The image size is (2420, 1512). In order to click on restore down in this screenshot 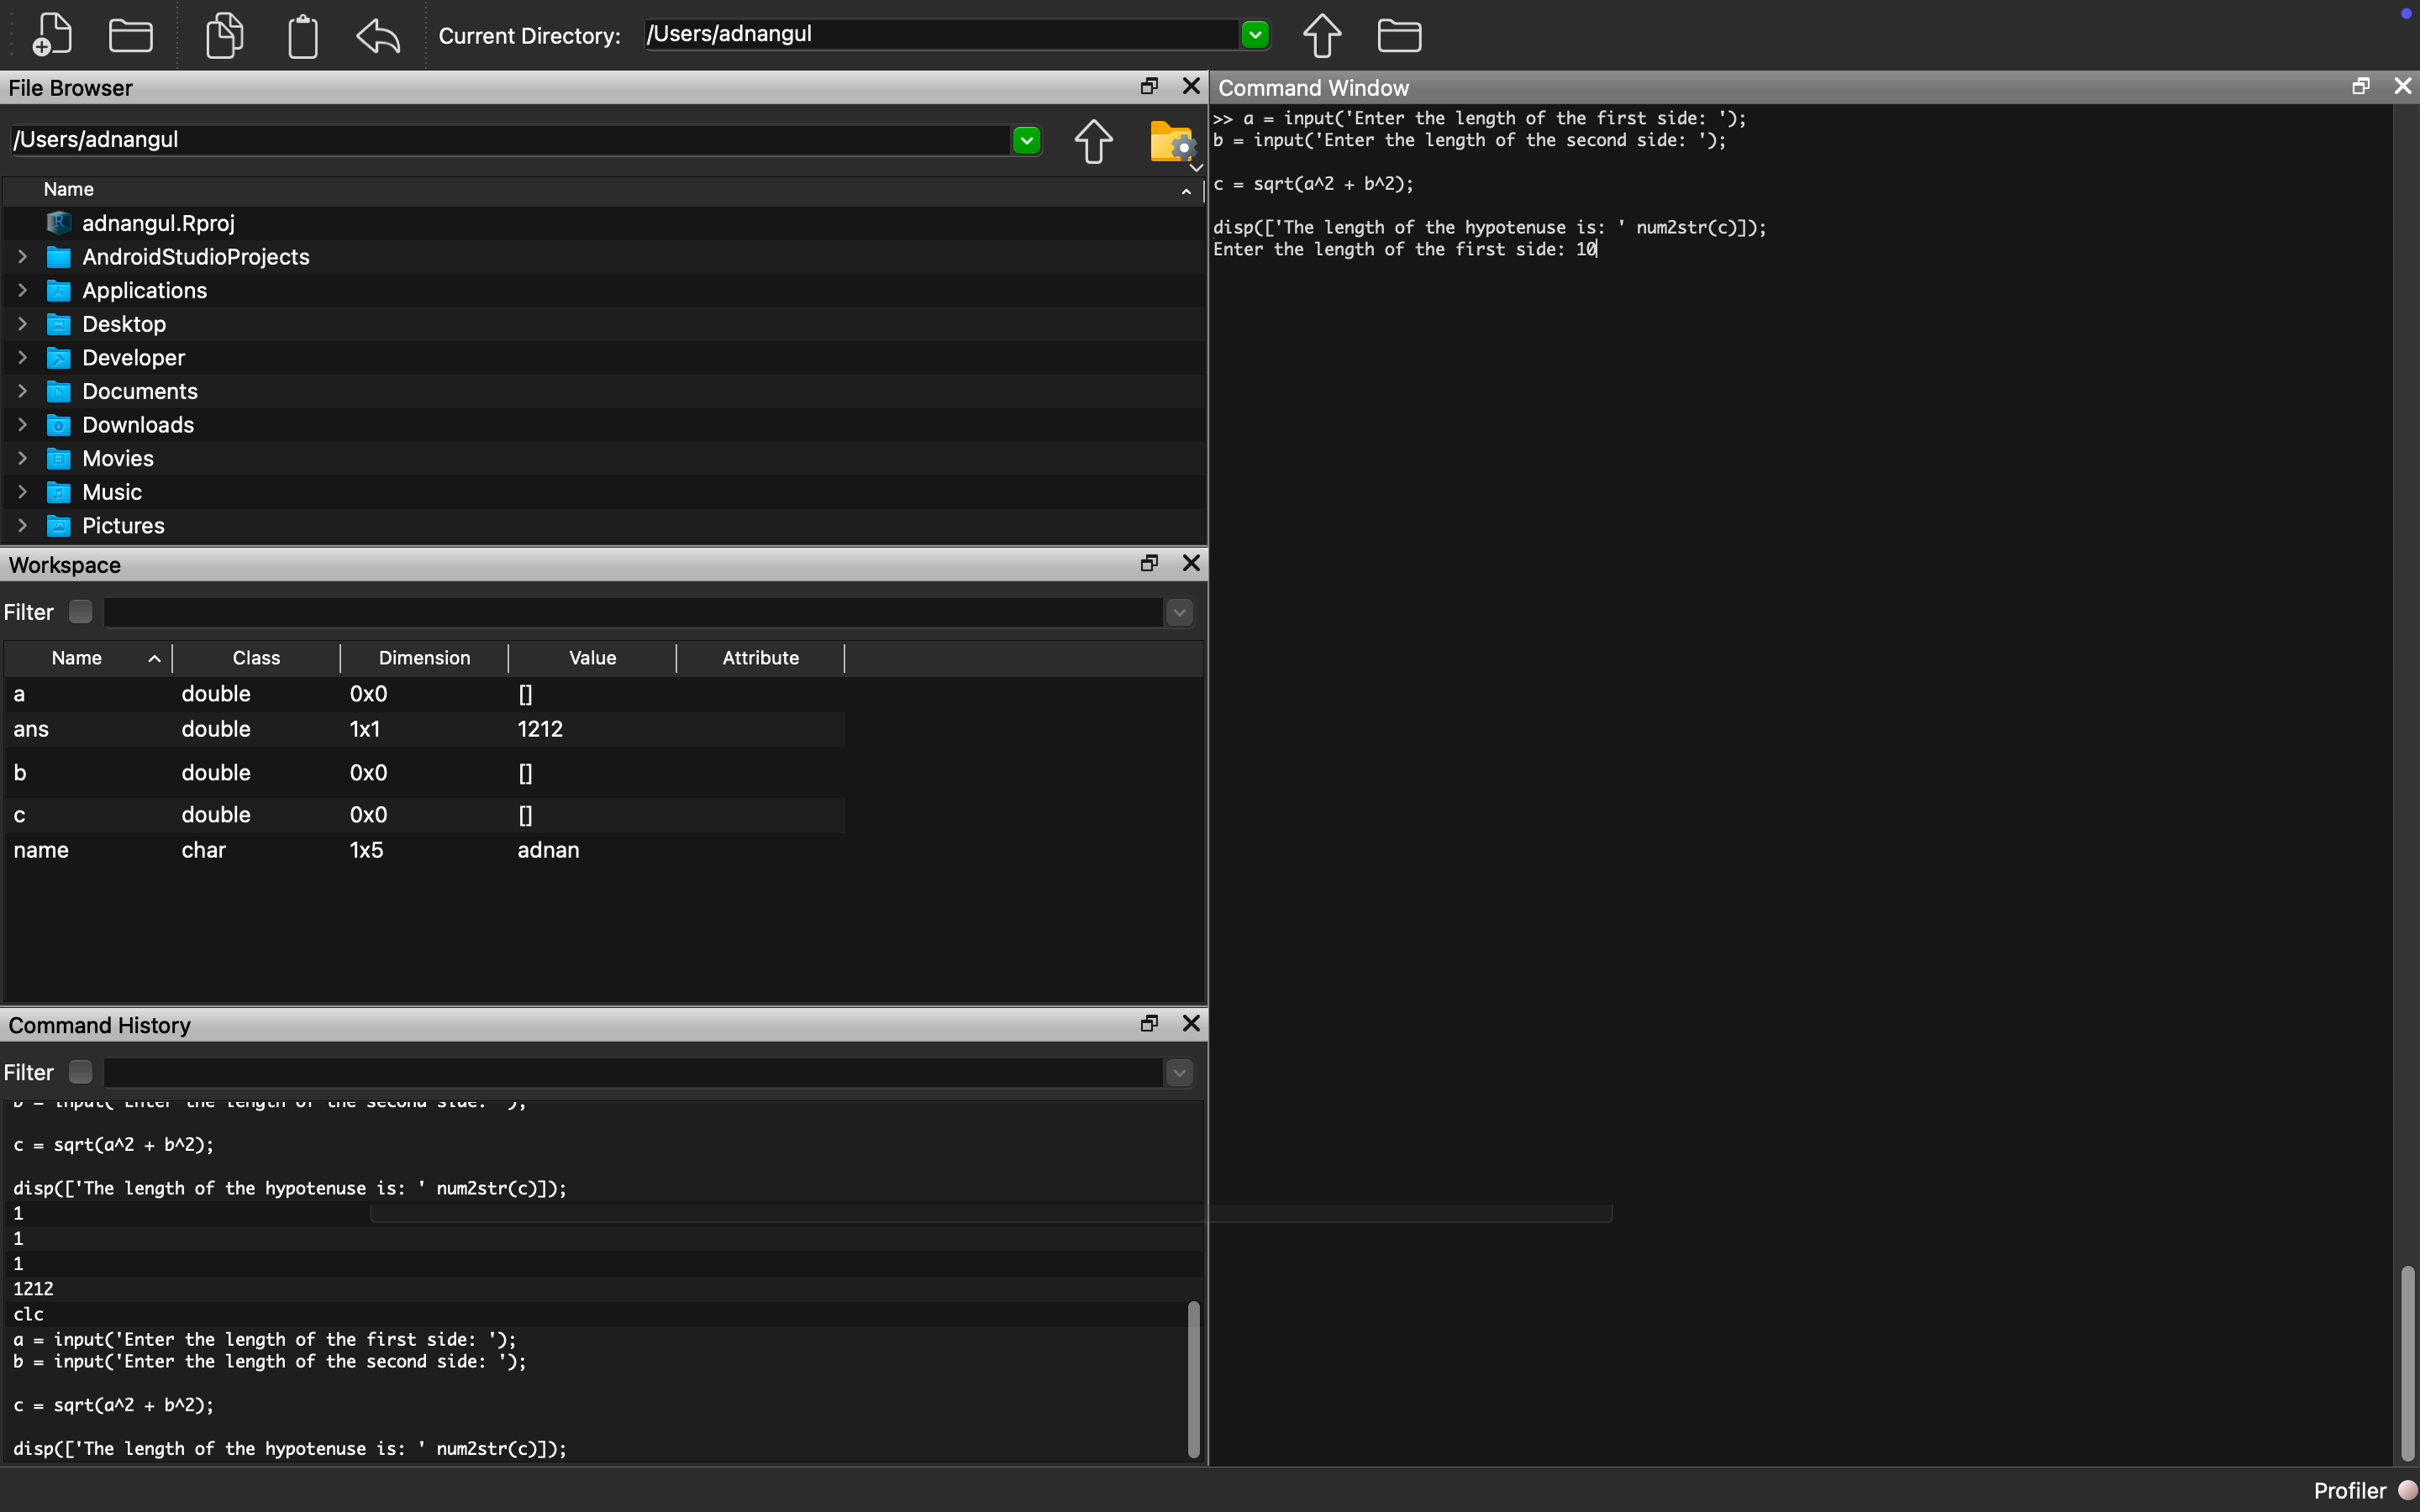, I will do `click(1143, 1023)`.